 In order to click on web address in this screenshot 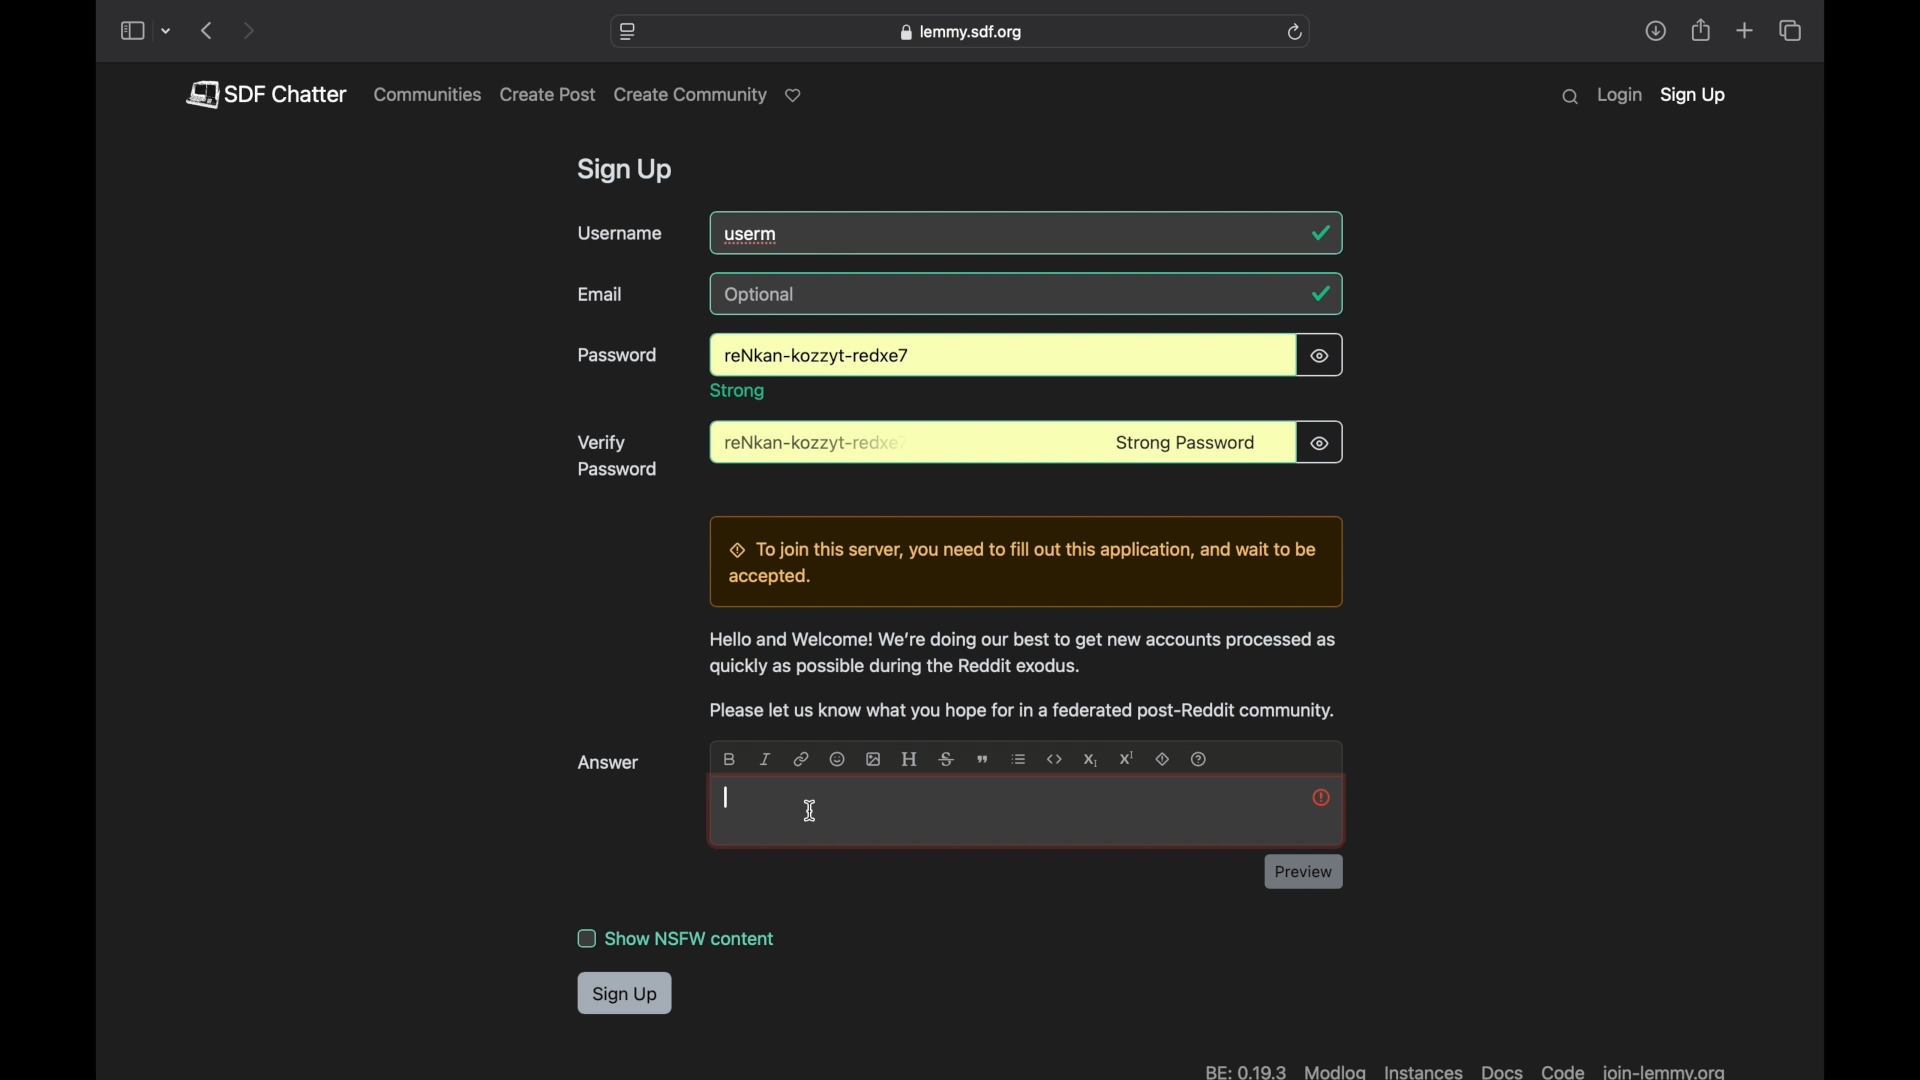, I will do `click(960, 32)`.